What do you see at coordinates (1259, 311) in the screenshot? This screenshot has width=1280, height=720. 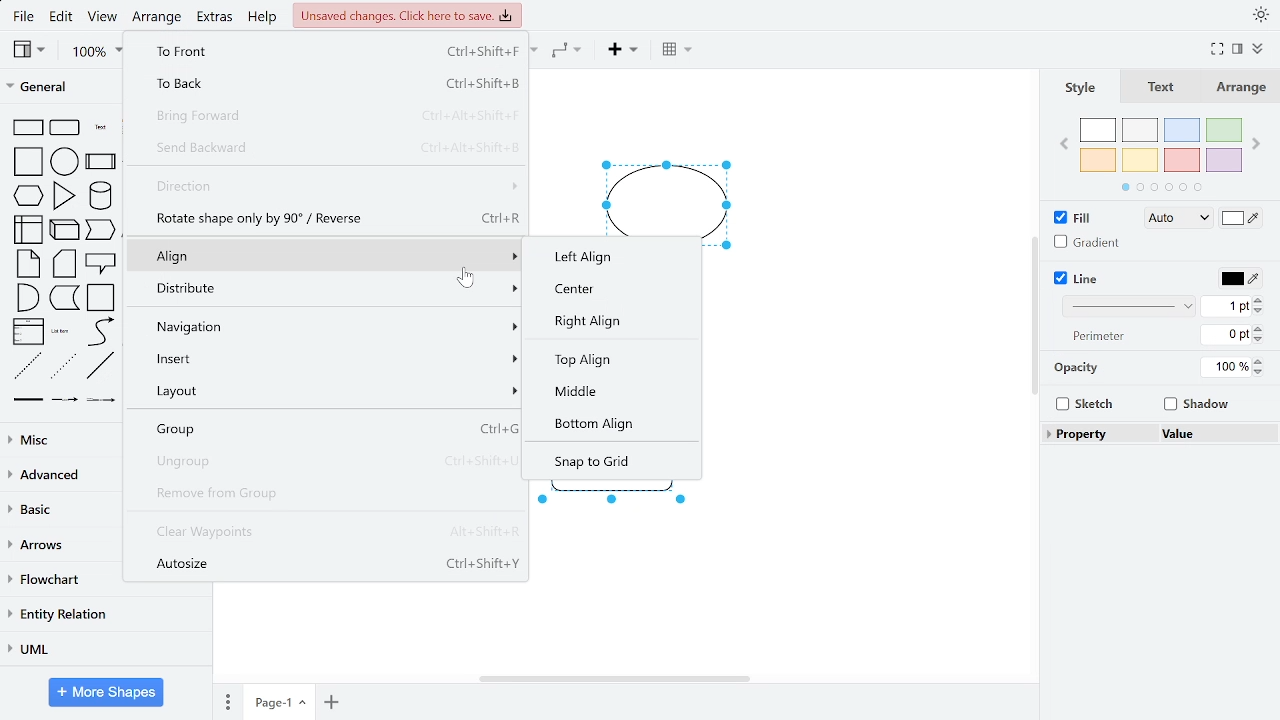 I see `decrease line thickness` at bounding box center [1259, 311].